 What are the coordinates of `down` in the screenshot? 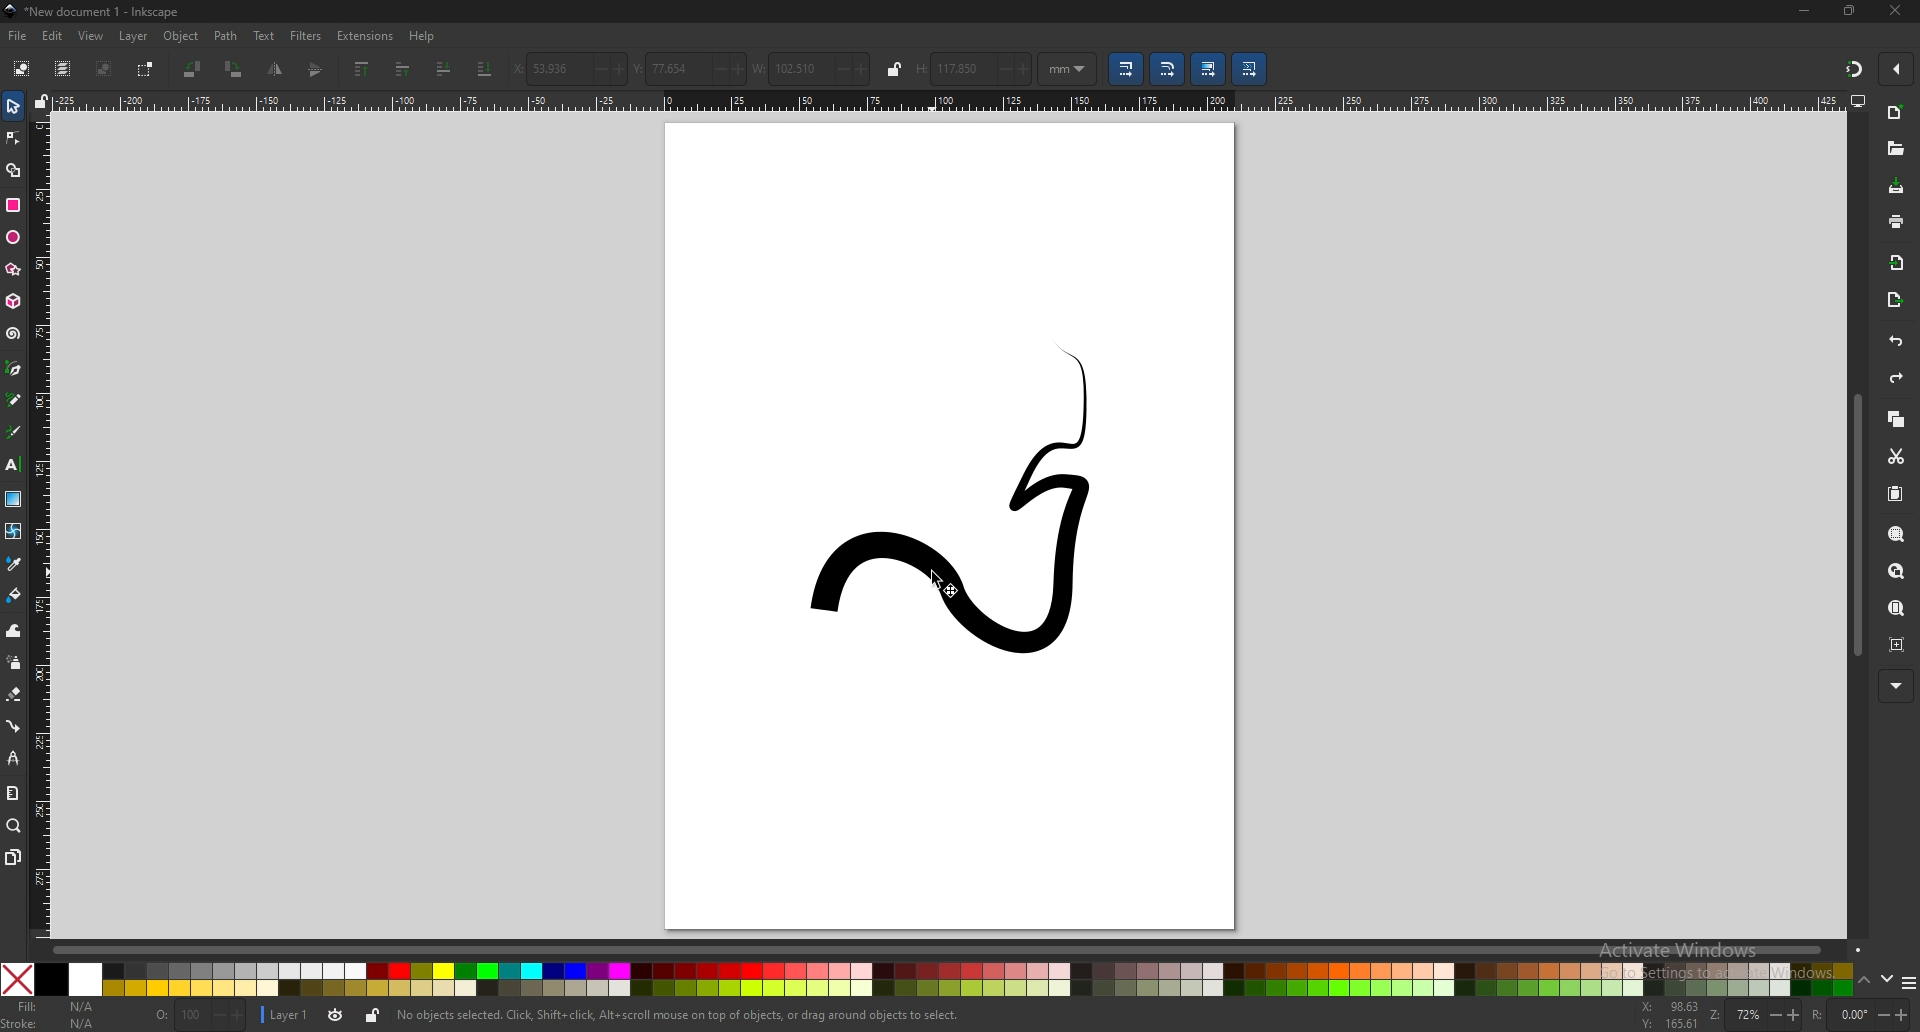 It's located at (1889, 979).